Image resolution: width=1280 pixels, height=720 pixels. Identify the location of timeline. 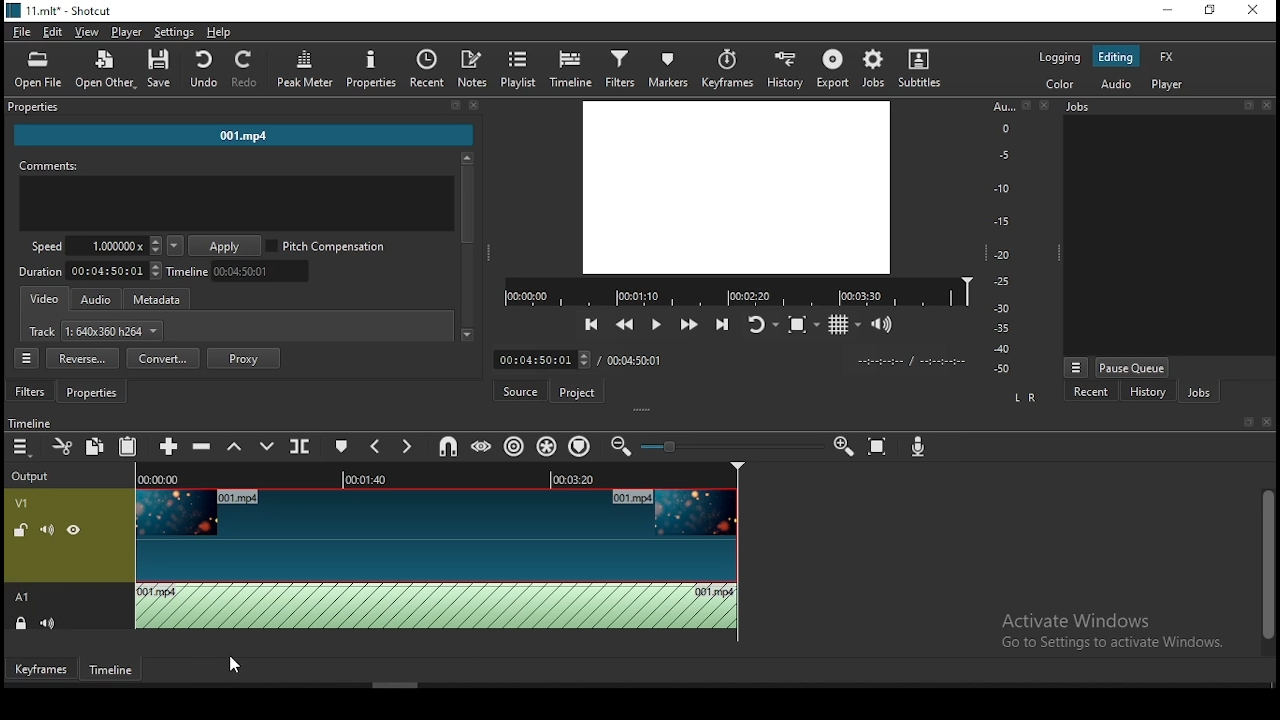
(28, 423).